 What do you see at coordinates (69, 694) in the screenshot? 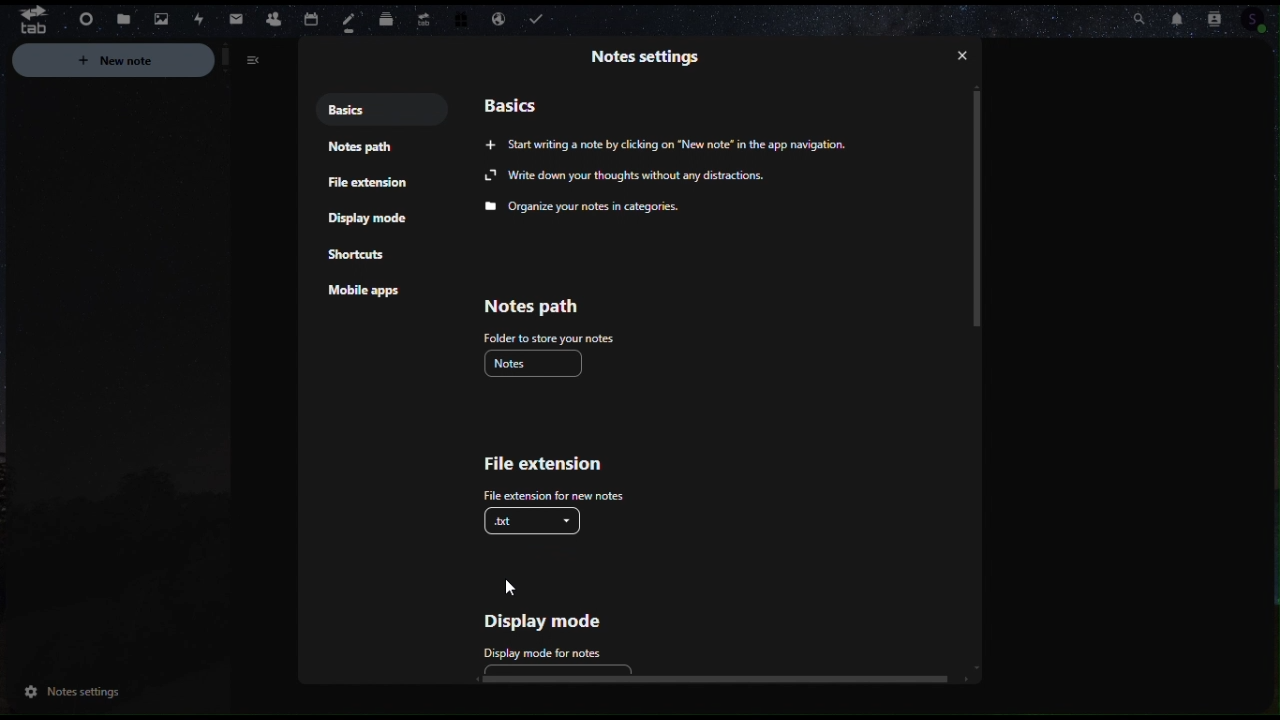
I see `notes settings` at bounding box center [69, 694].